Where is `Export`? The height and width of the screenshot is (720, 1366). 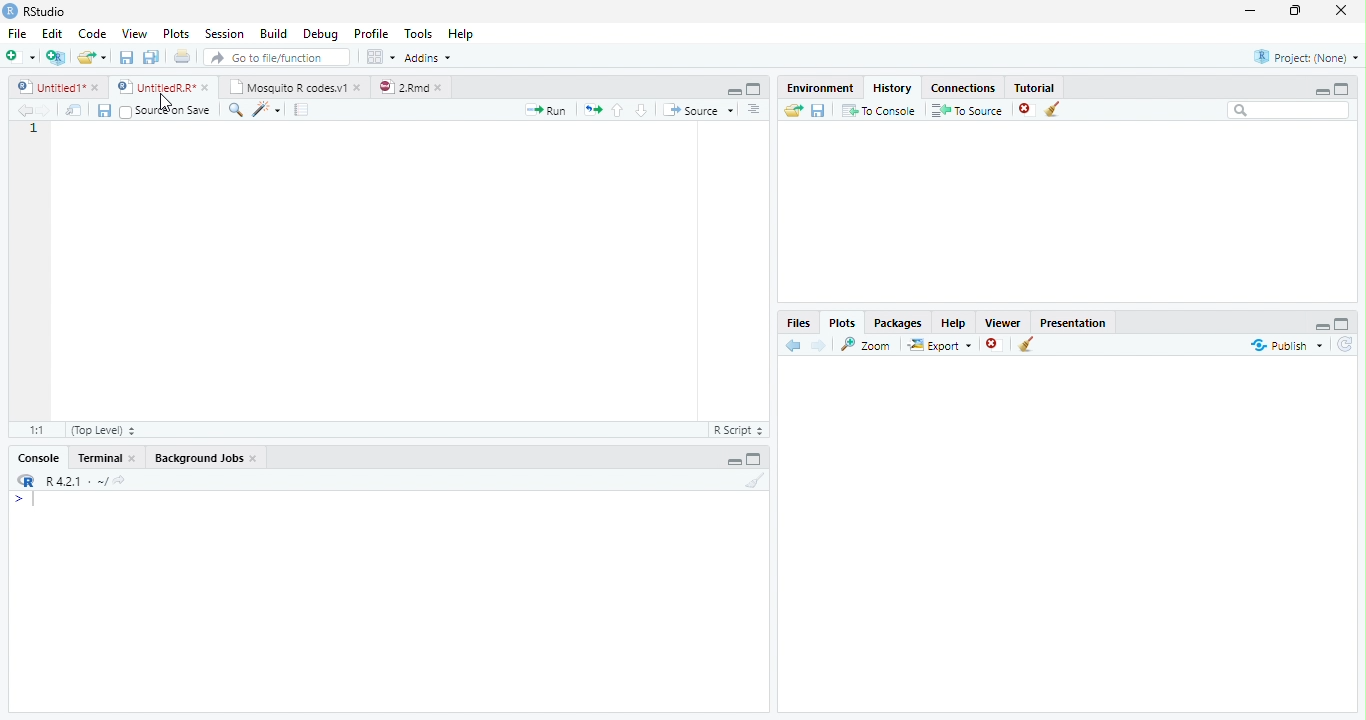 Export is located at coordinates (939, 346).